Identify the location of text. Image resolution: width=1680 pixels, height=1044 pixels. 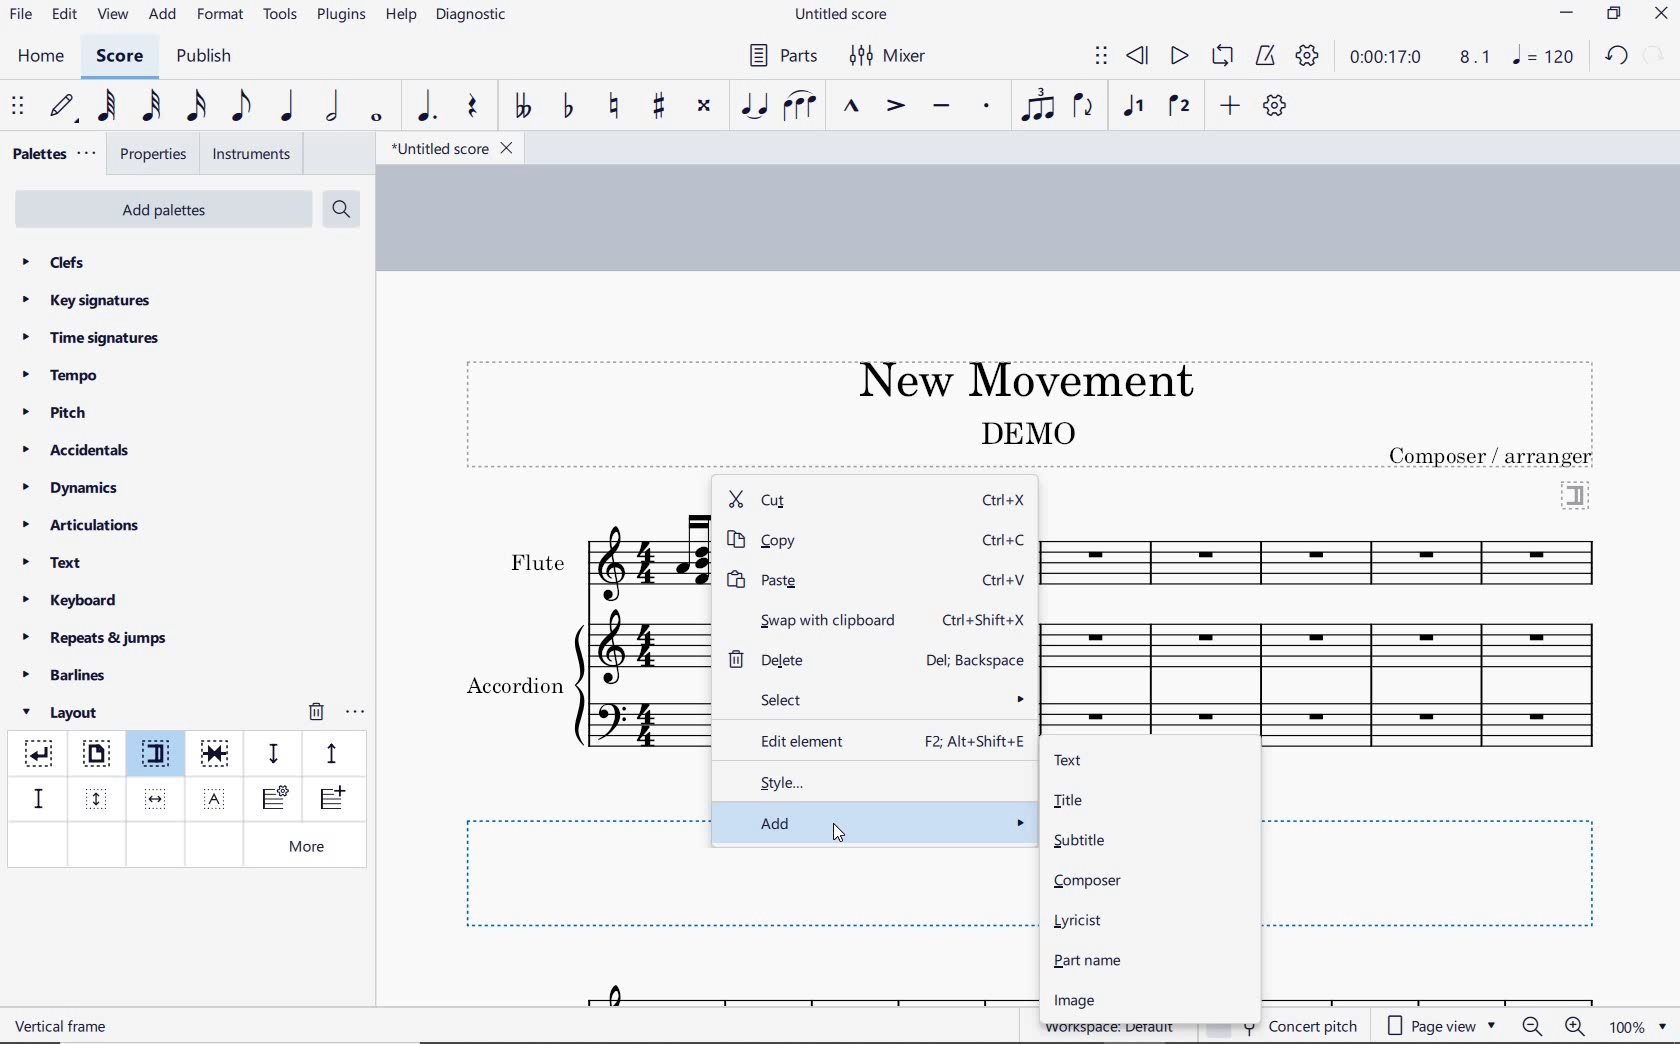
(513, 688).